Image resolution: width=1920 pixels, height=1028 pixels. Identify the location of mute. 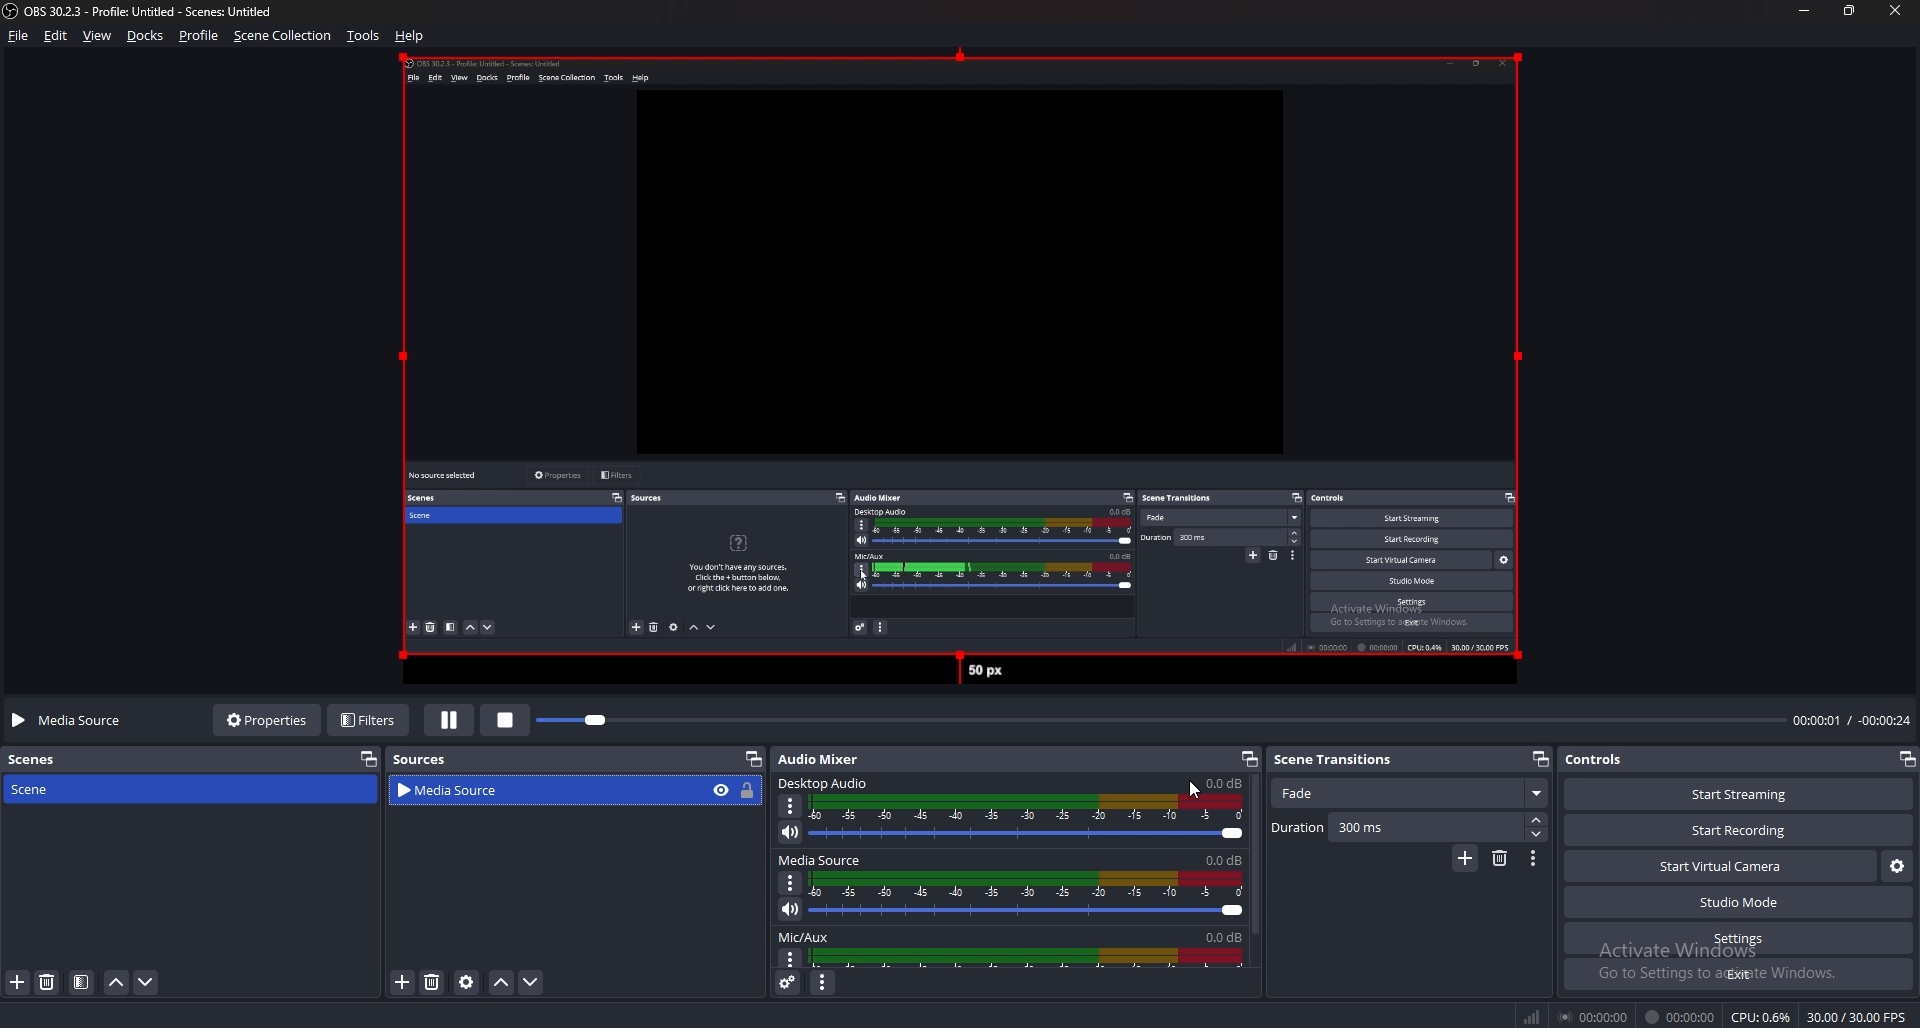
(790, 909).